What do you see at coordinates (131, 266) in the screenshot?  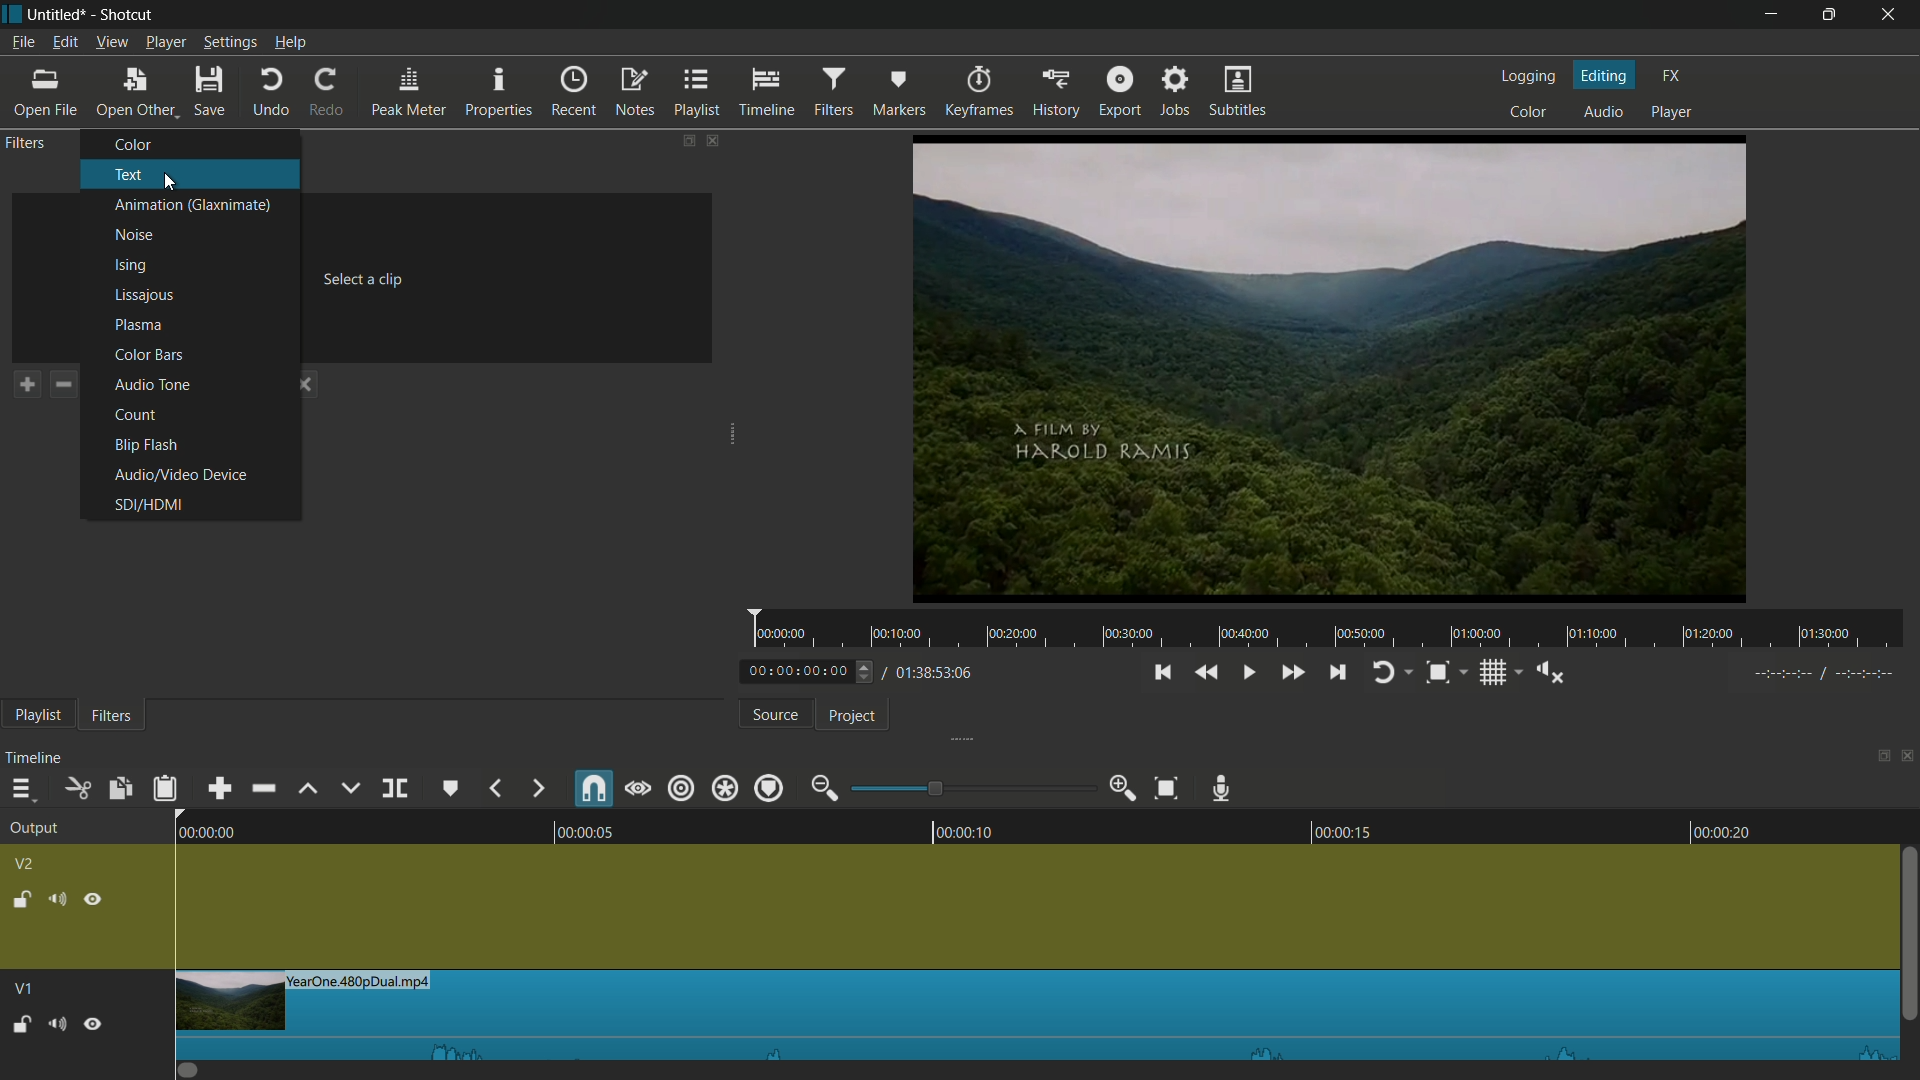 I see `ising` at bounding box center [131, 266].